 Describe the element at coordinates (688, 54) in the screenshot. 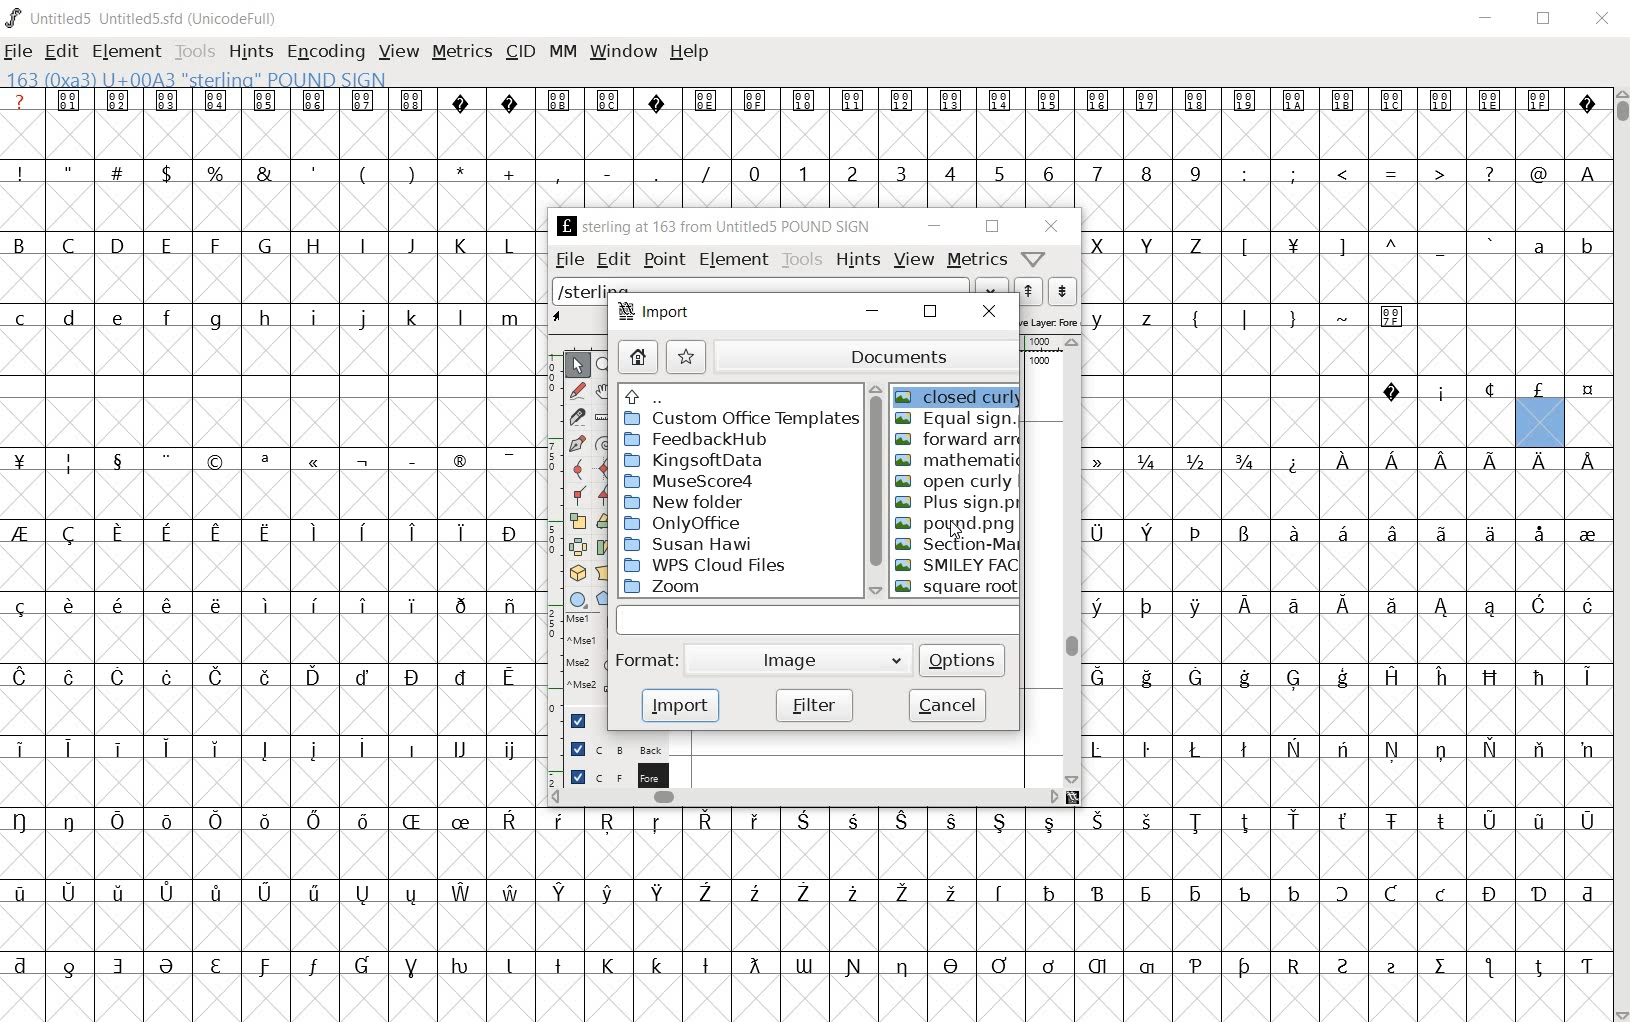

I see `HELP` at that location.